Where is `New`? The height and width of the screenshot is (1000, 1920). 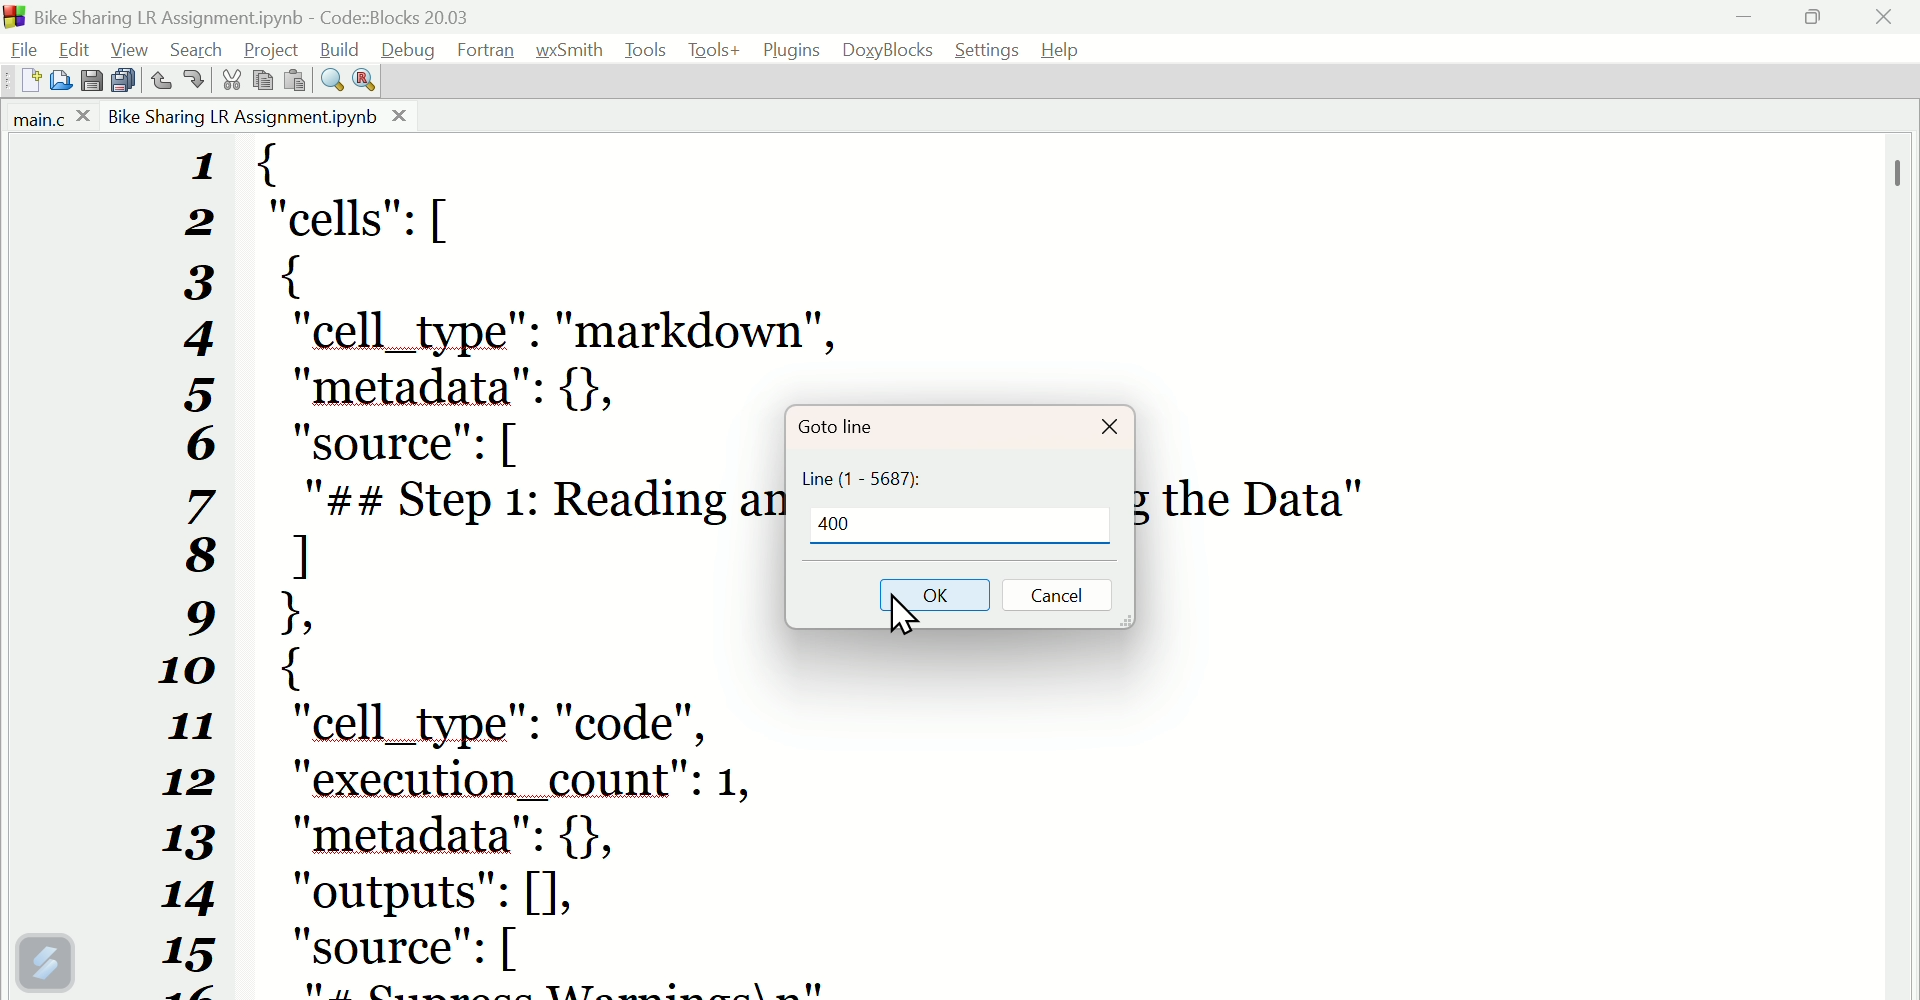
New is located at coordinates (23, 83).